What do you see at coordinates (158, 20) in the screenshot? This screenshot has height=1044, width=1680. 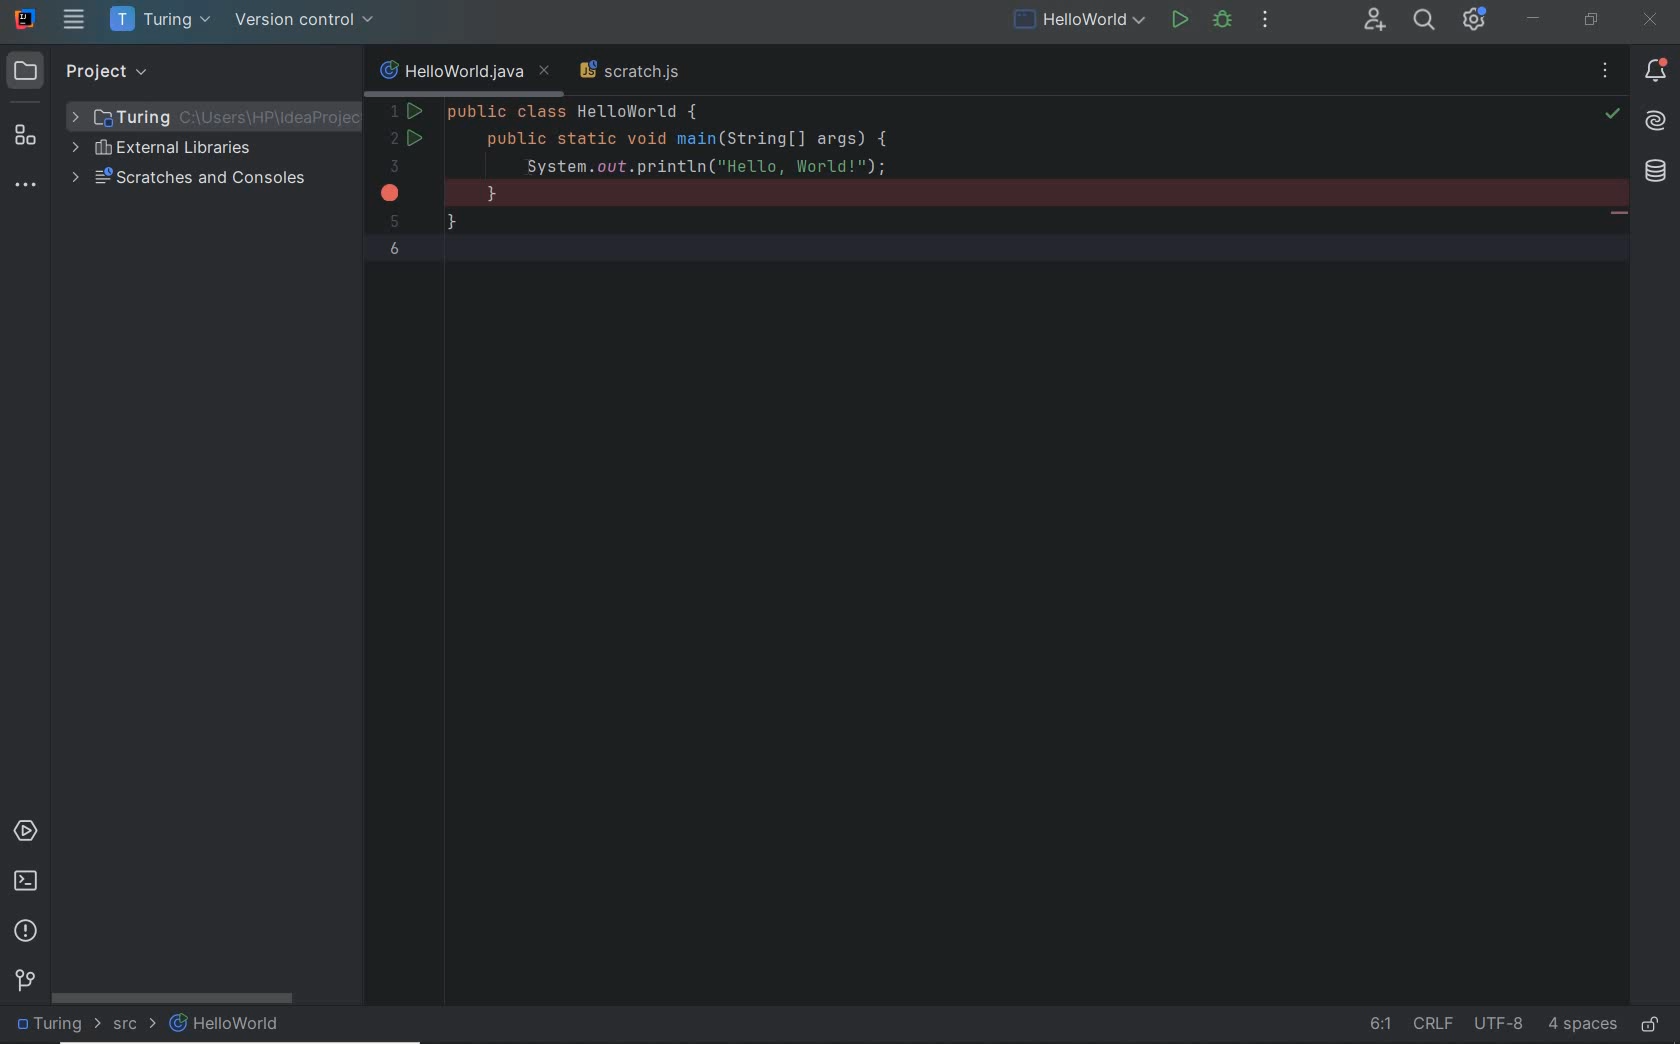 I see `project name` at bounding box center [158, 20].